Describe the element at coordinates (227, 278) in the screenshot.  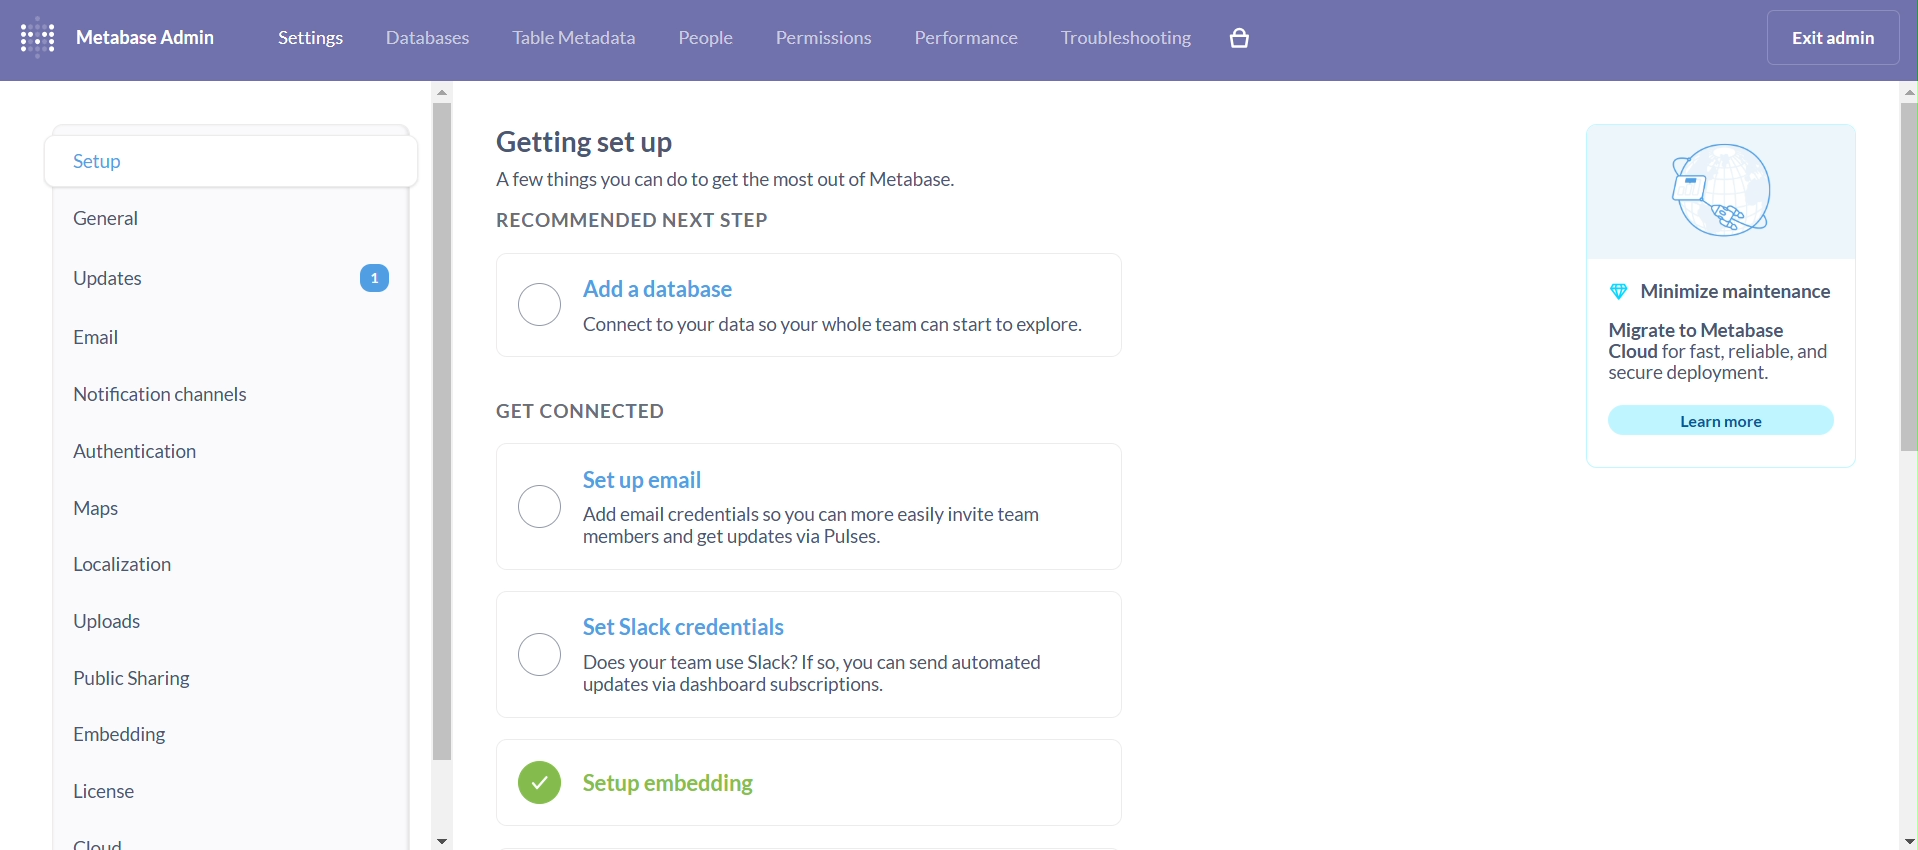
I see `updates` at that location.